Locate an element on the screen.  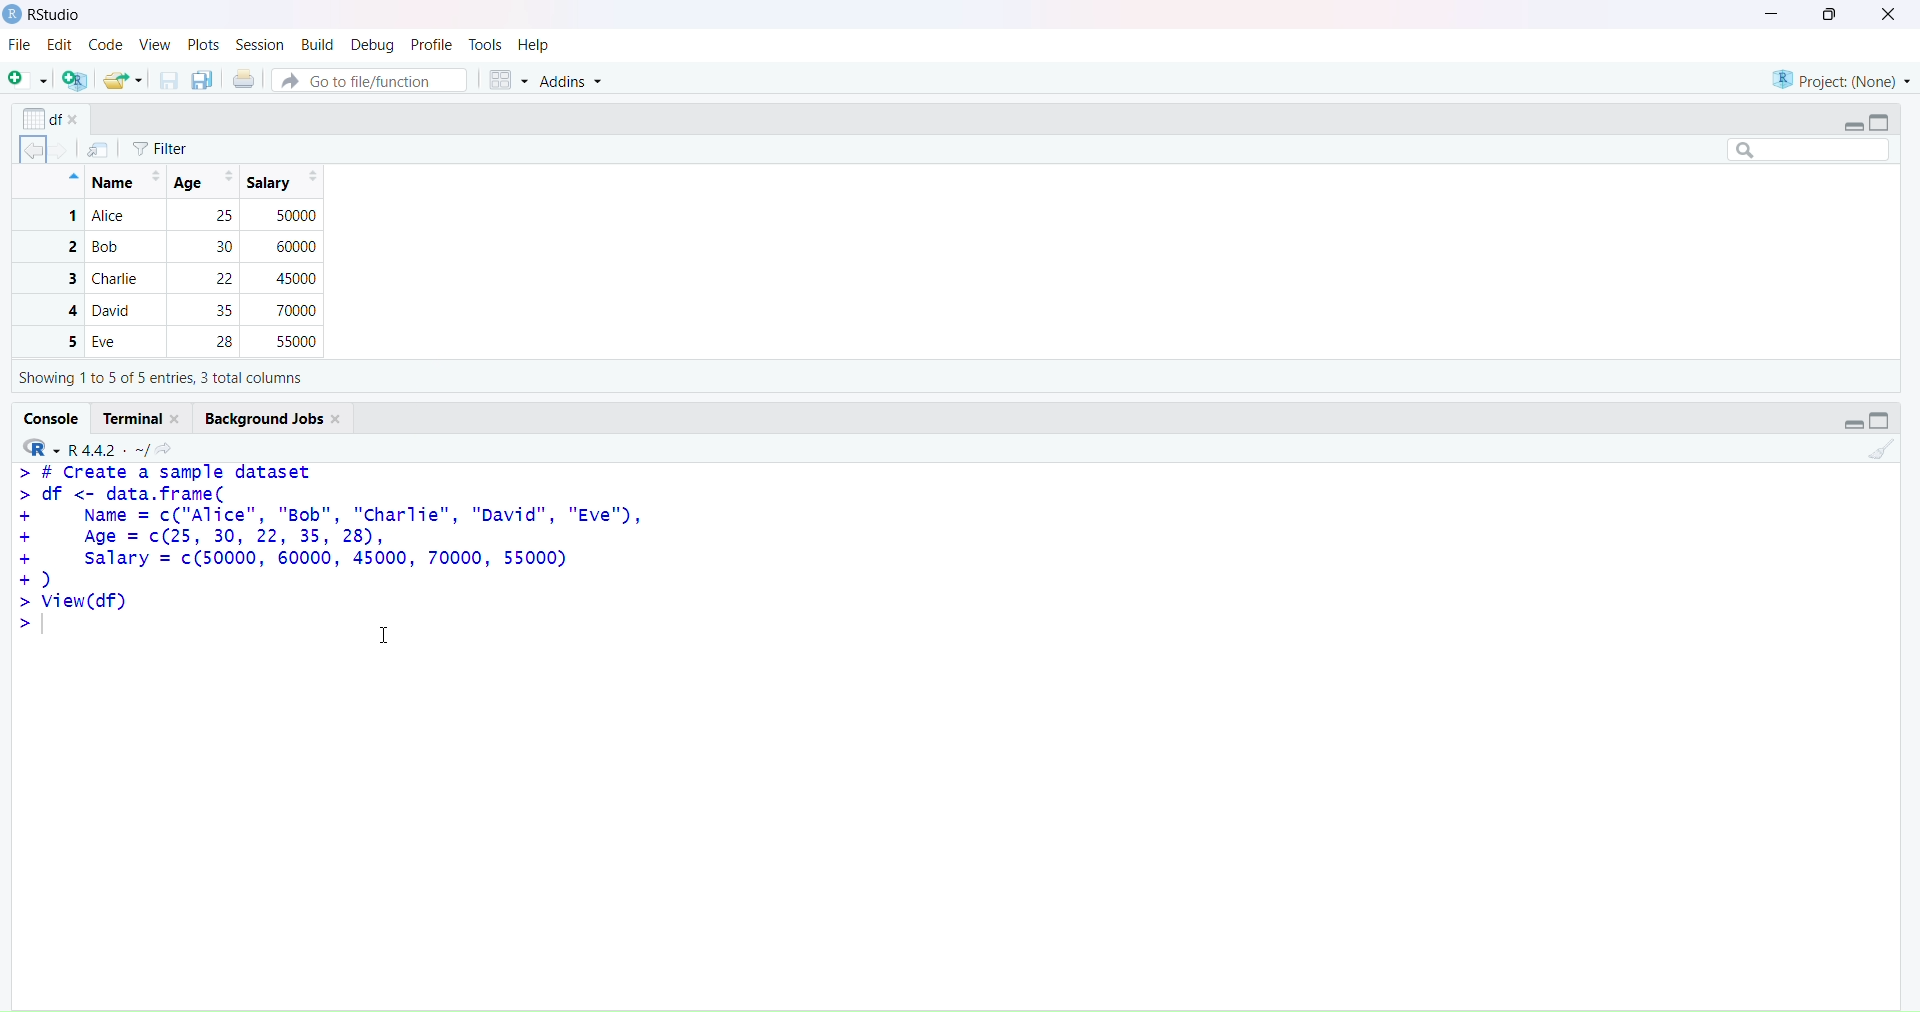
save all open documents is located at coordinates (203, 79).